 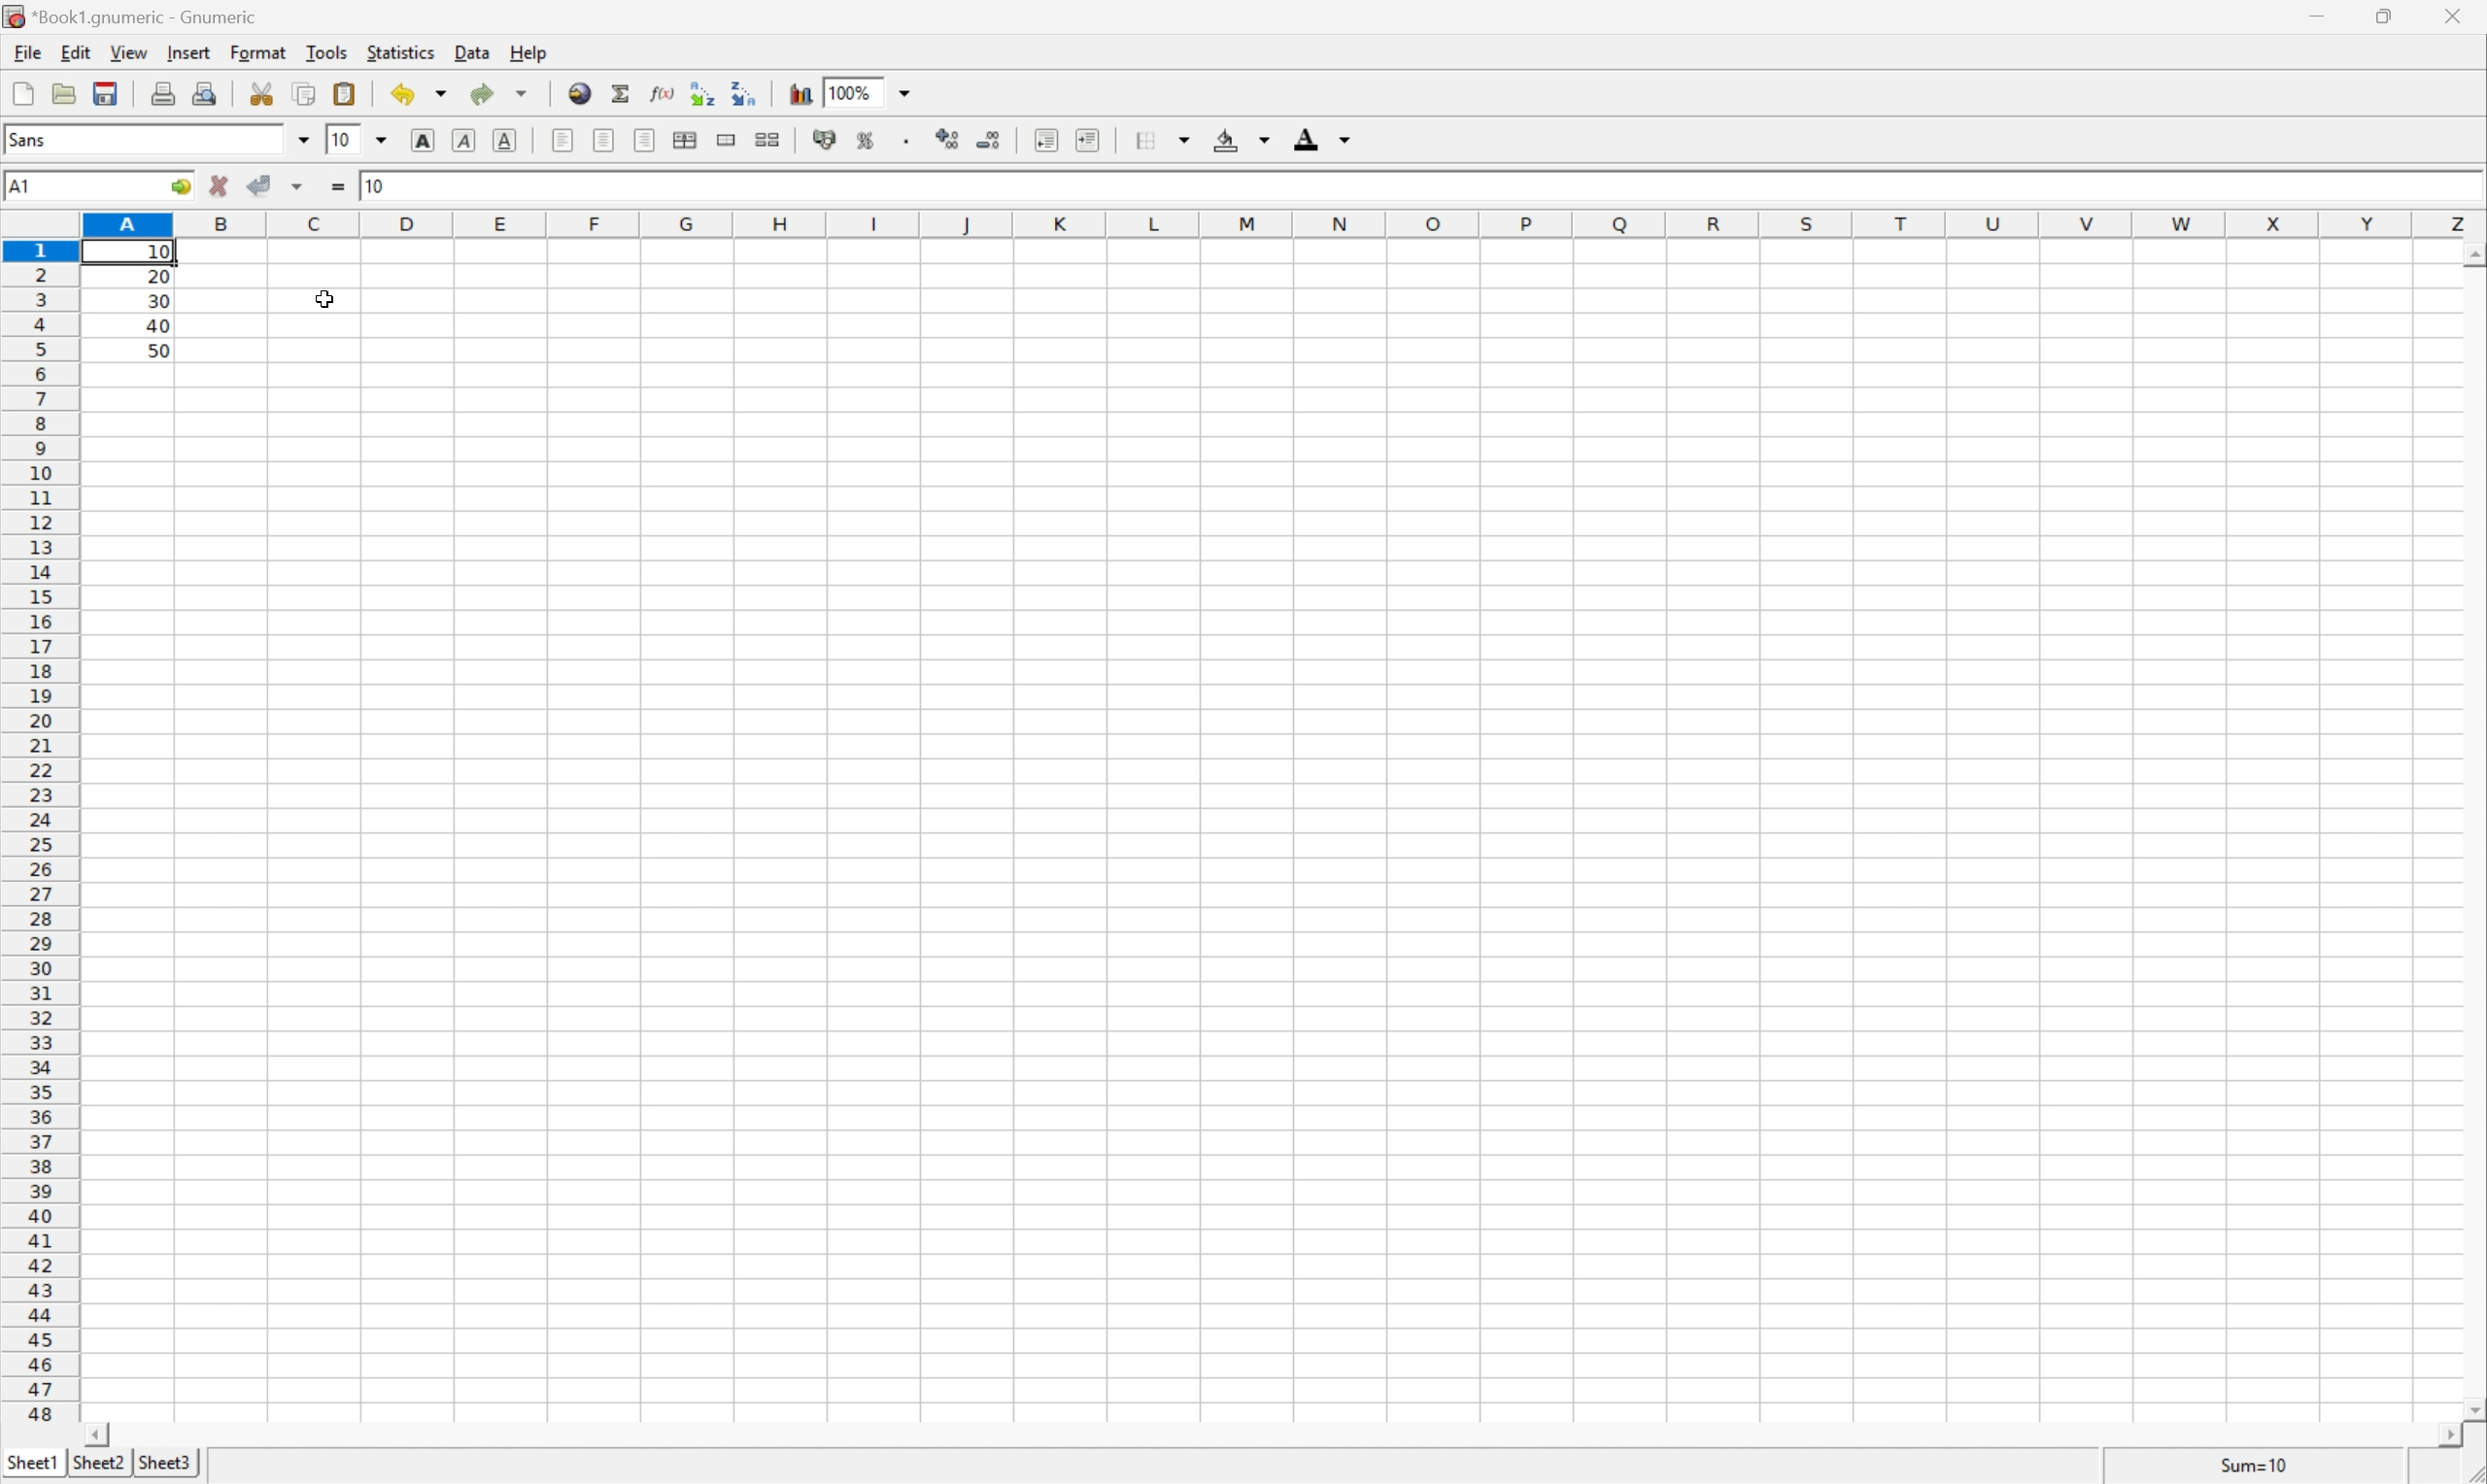 I want to click on Increase the indent, and align the contents to the left, so click(x=1088, y=134).